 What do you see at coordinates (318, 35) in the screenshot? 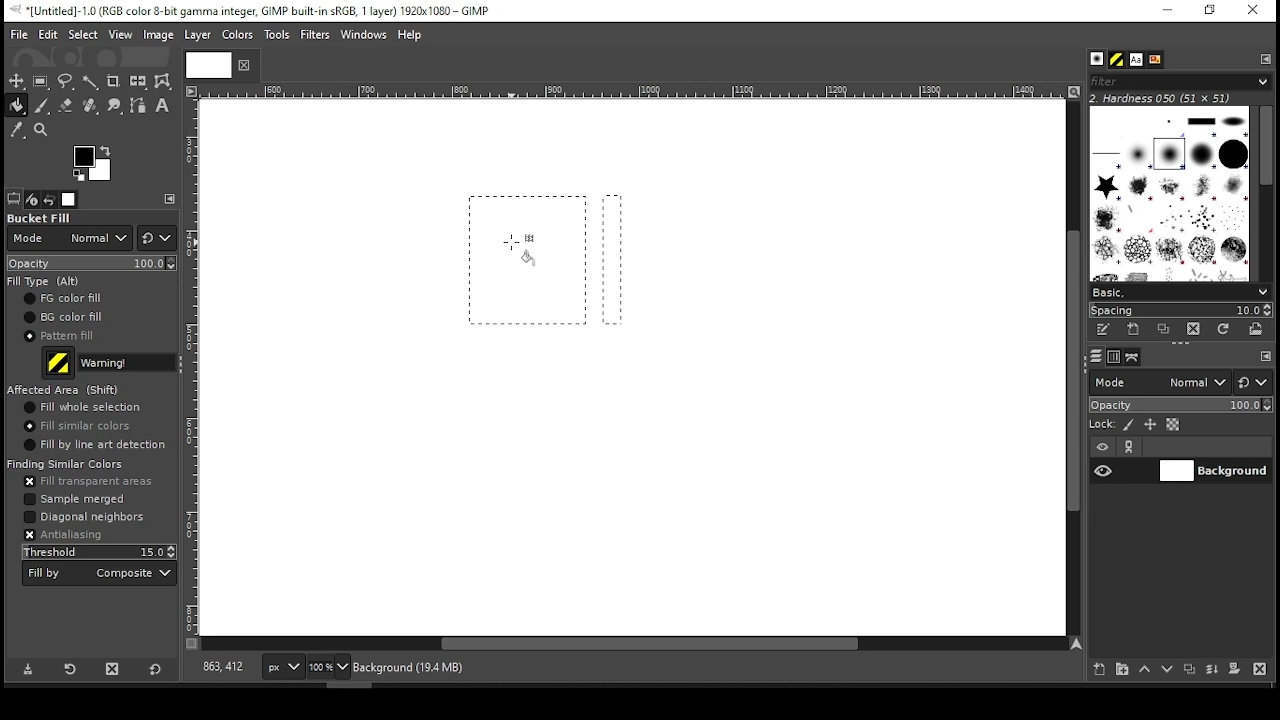
I see `filters` at bounding box center [318, 35].